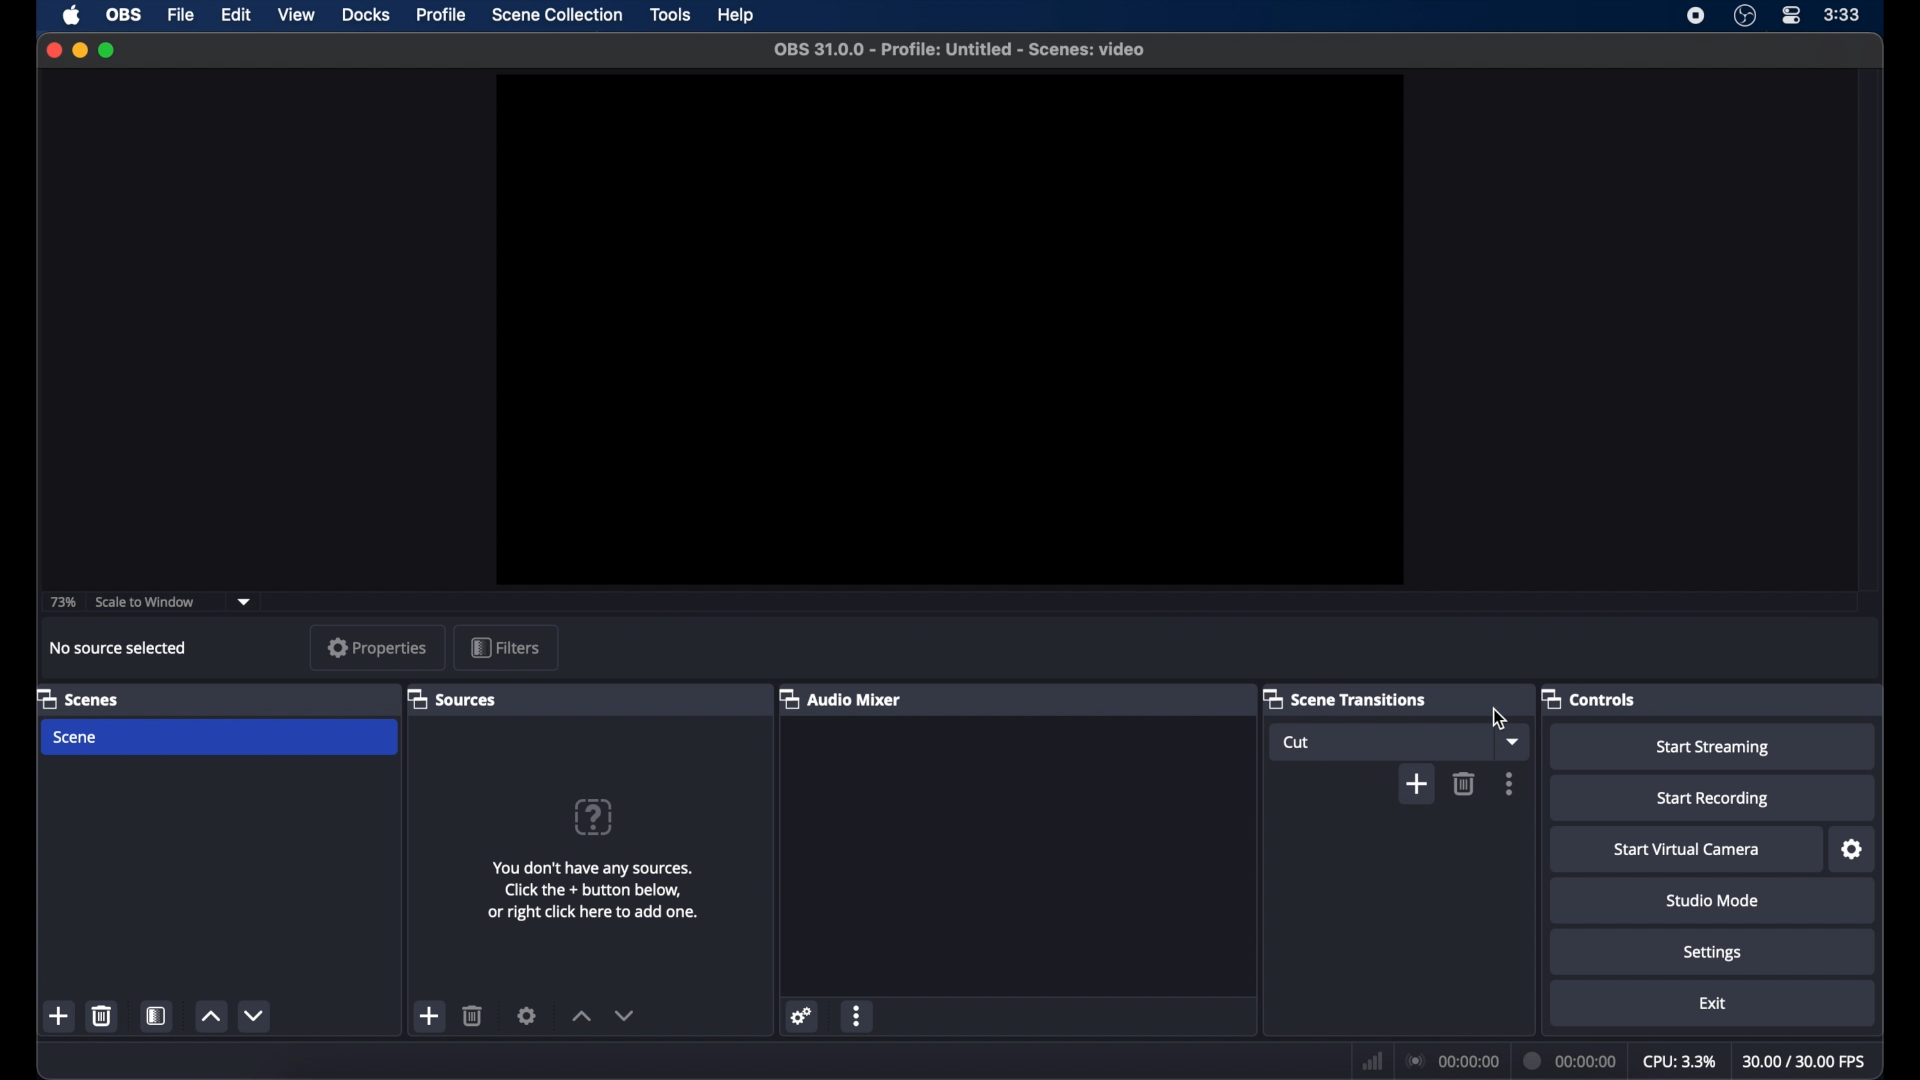  I want to click on dropdown, so click(245, 600).